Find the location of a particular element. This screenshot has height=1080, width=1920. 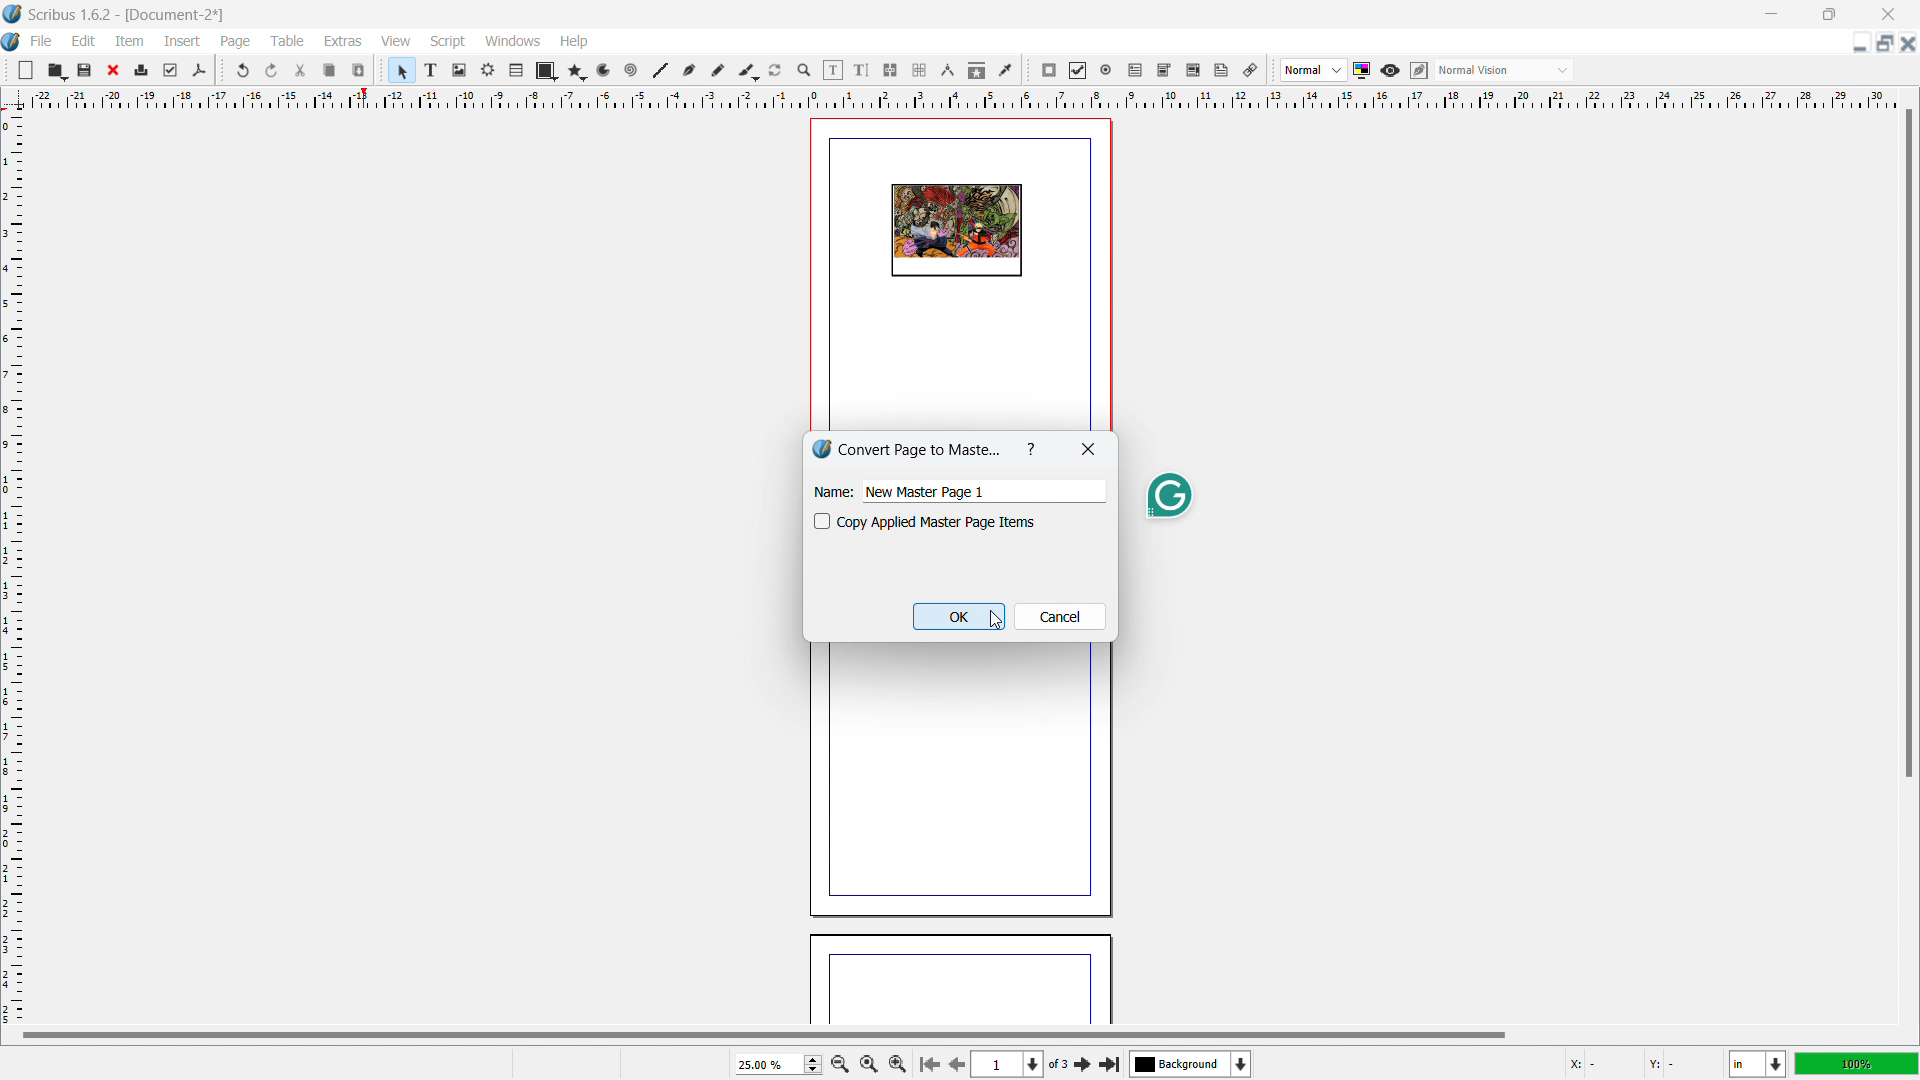

save as pdf is located at coordinates (198, 71).